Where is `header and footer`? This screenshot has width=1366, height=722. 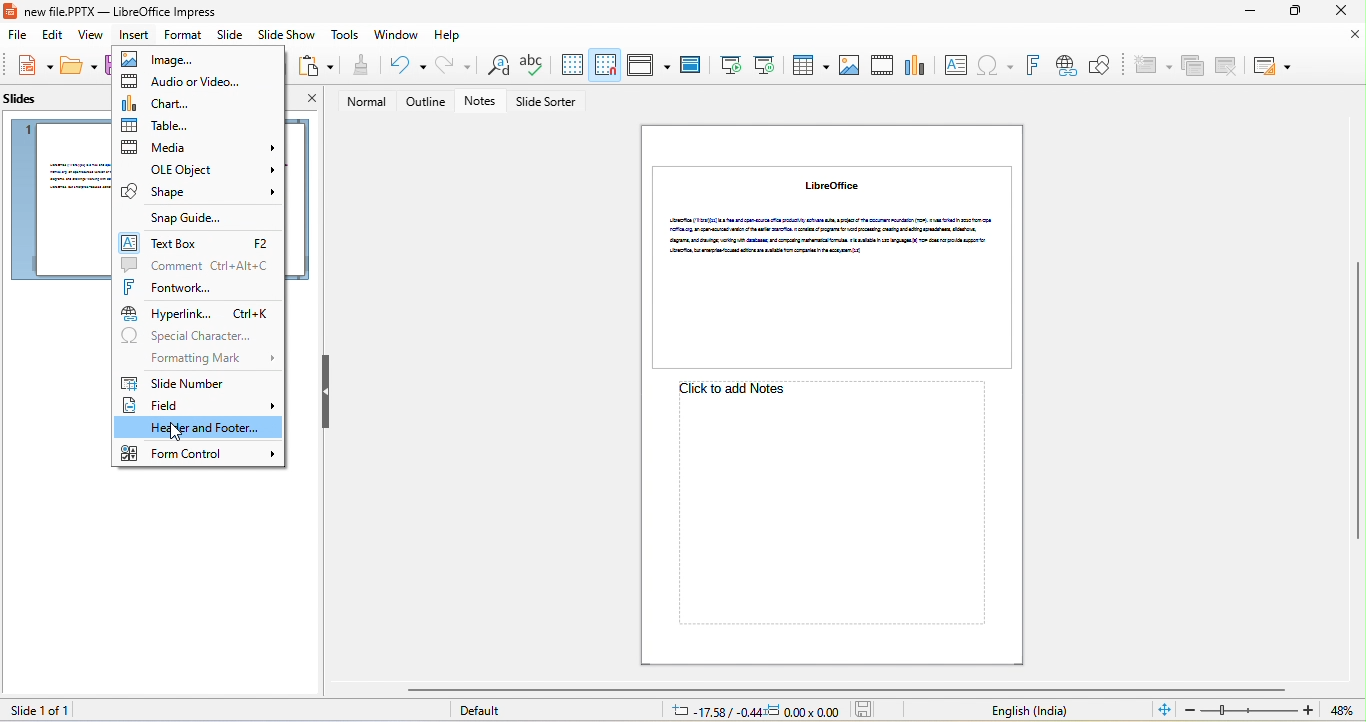
header and footer is located at coordinates (199, 429).